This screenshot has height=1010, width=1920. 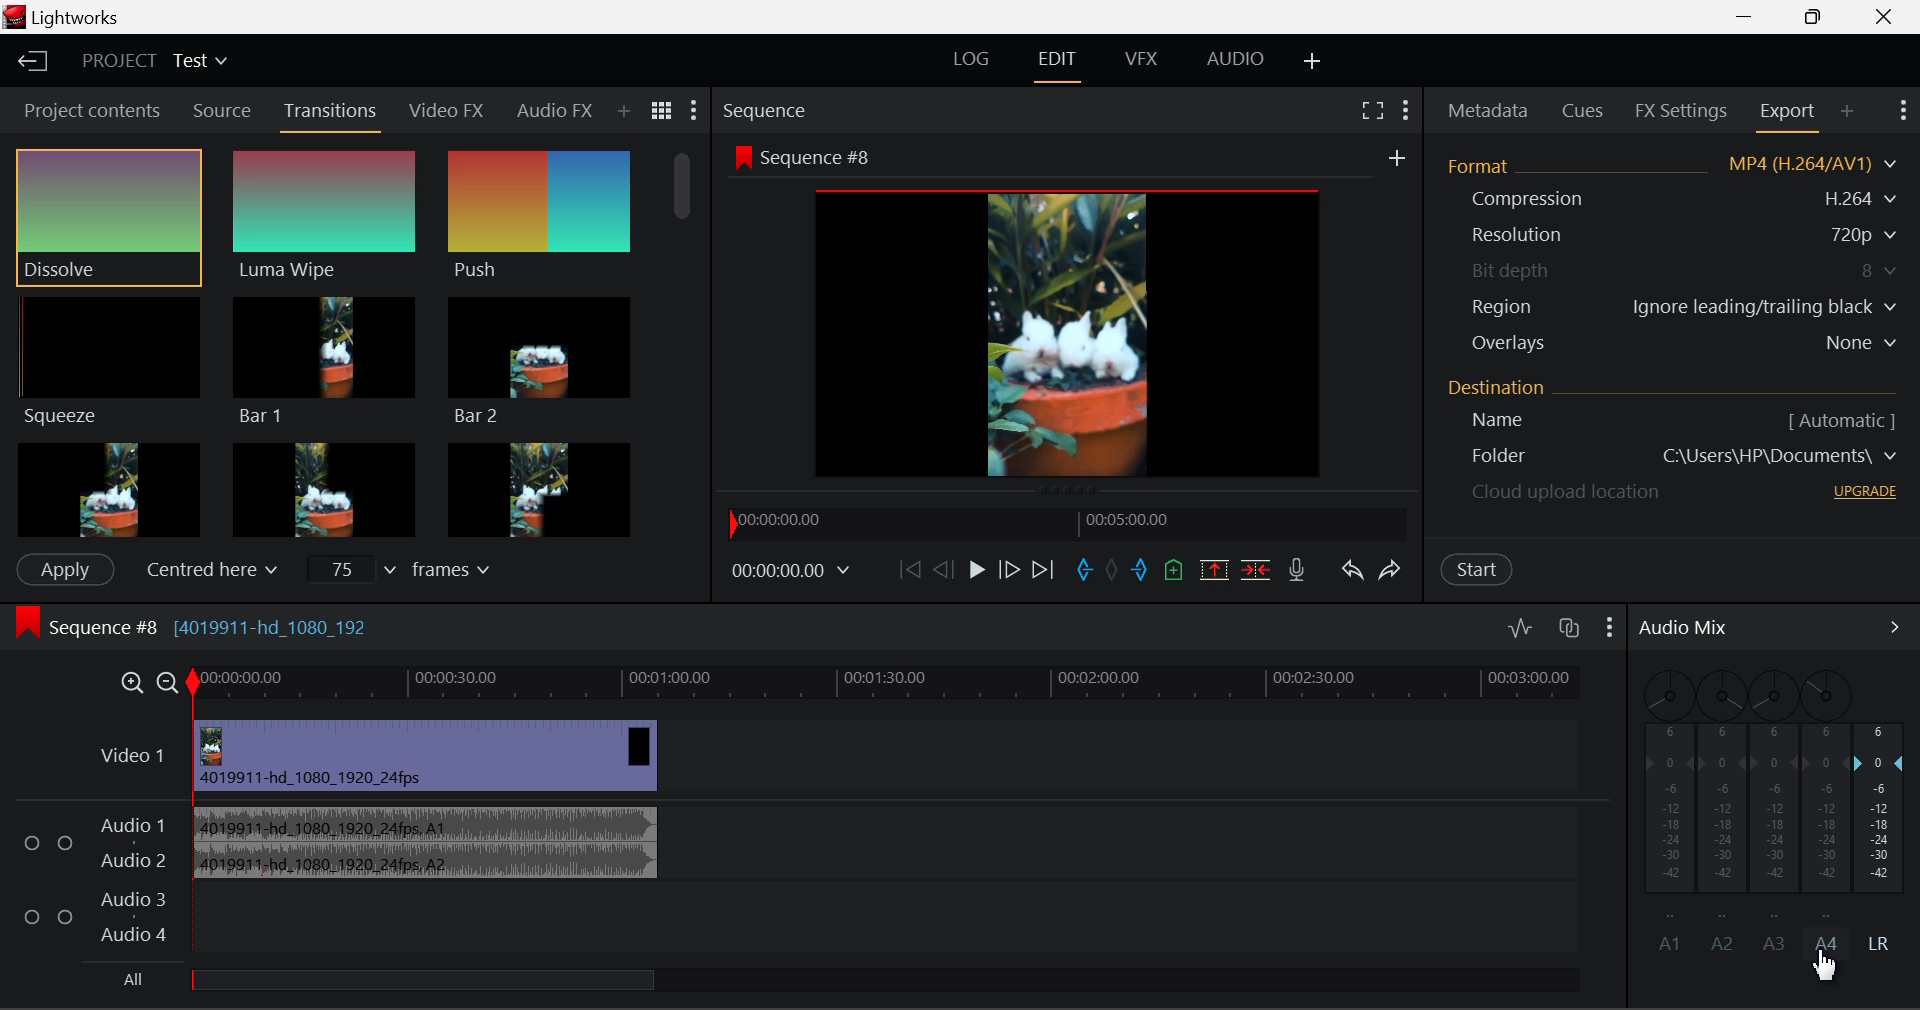 What do you see at coordinates (65, 570) in the screenshot?
I see `Apply` at bounding box center [65, 570].